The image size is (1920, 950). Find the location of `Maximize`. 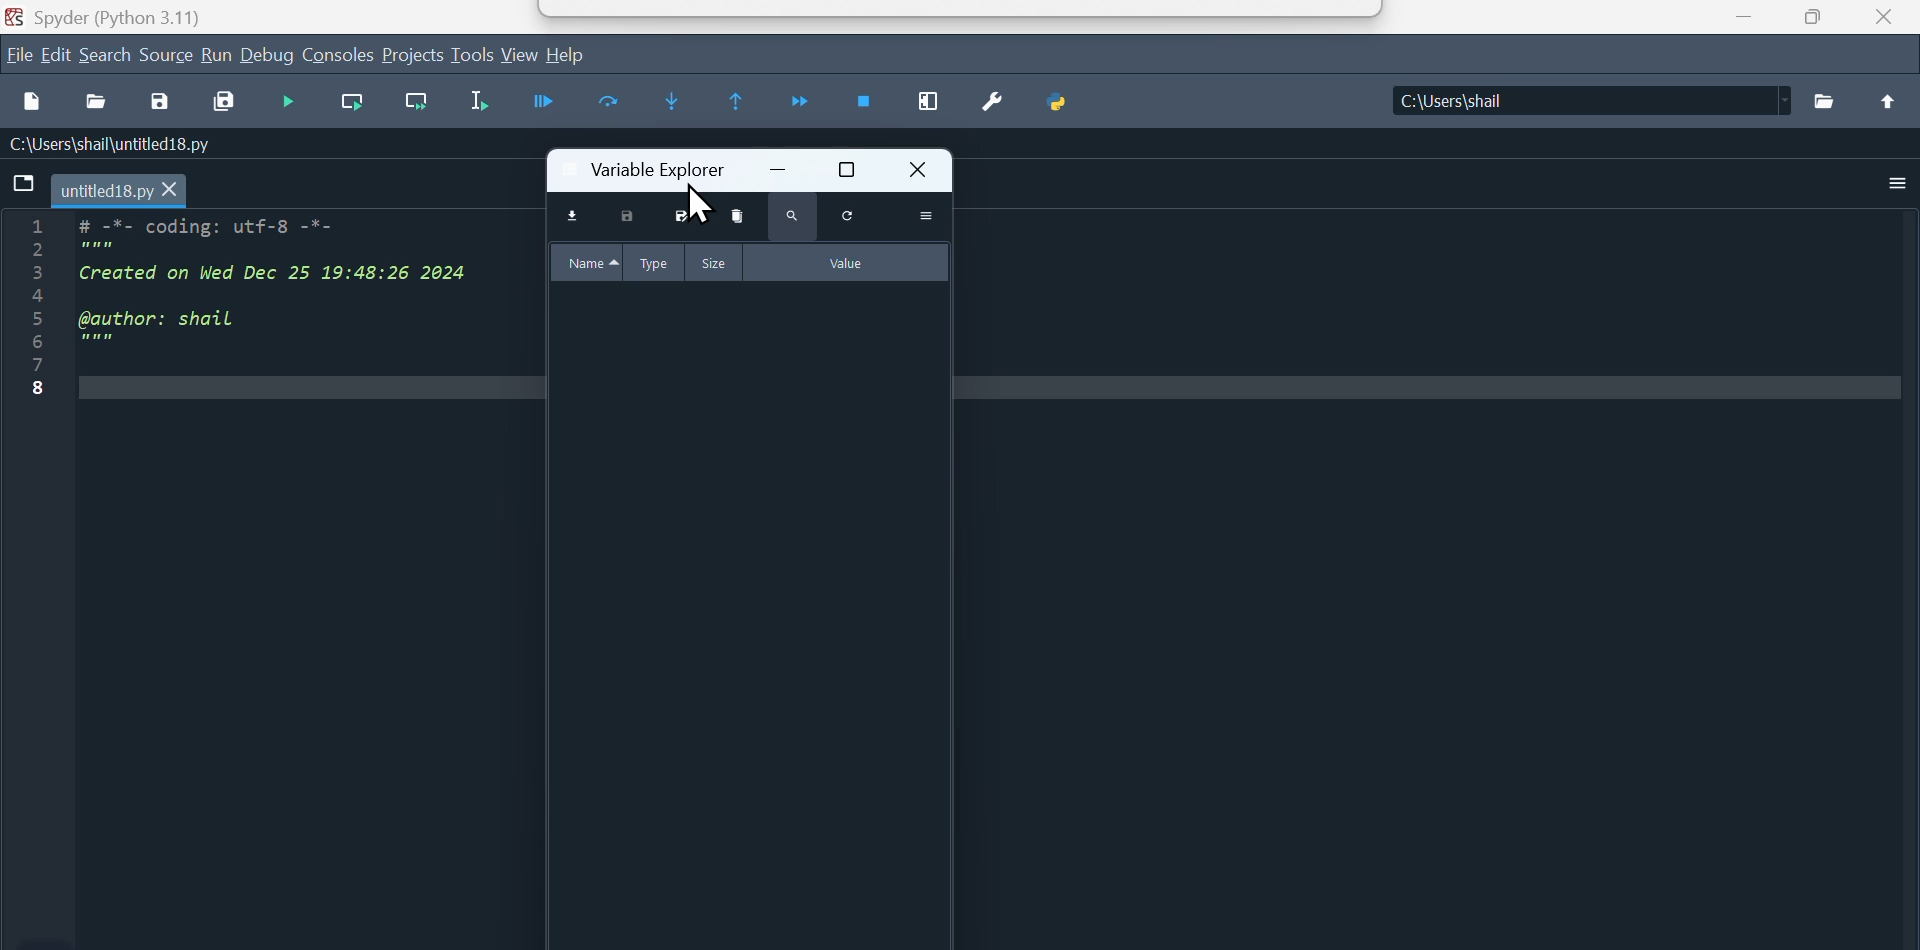

Maximize is located at coordinates (1822, 18).